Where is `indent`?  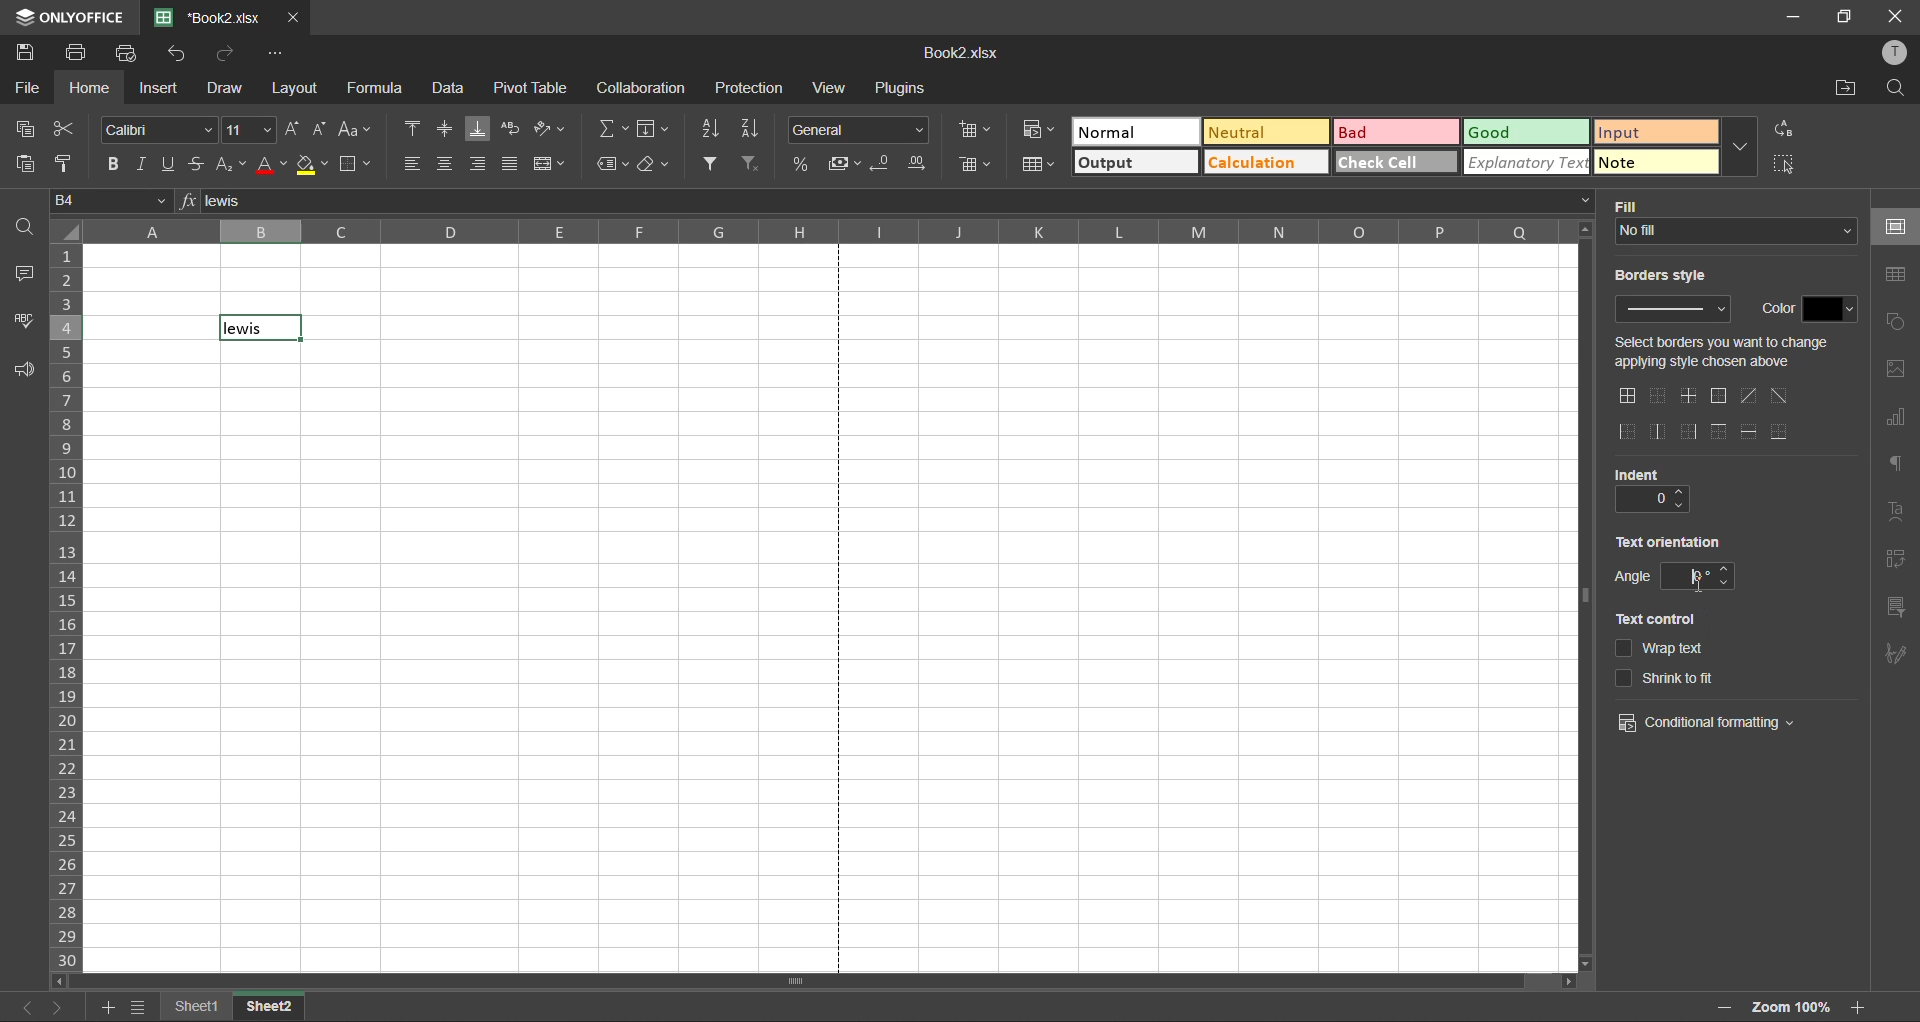 indent is located at coordinates (1632, 475).